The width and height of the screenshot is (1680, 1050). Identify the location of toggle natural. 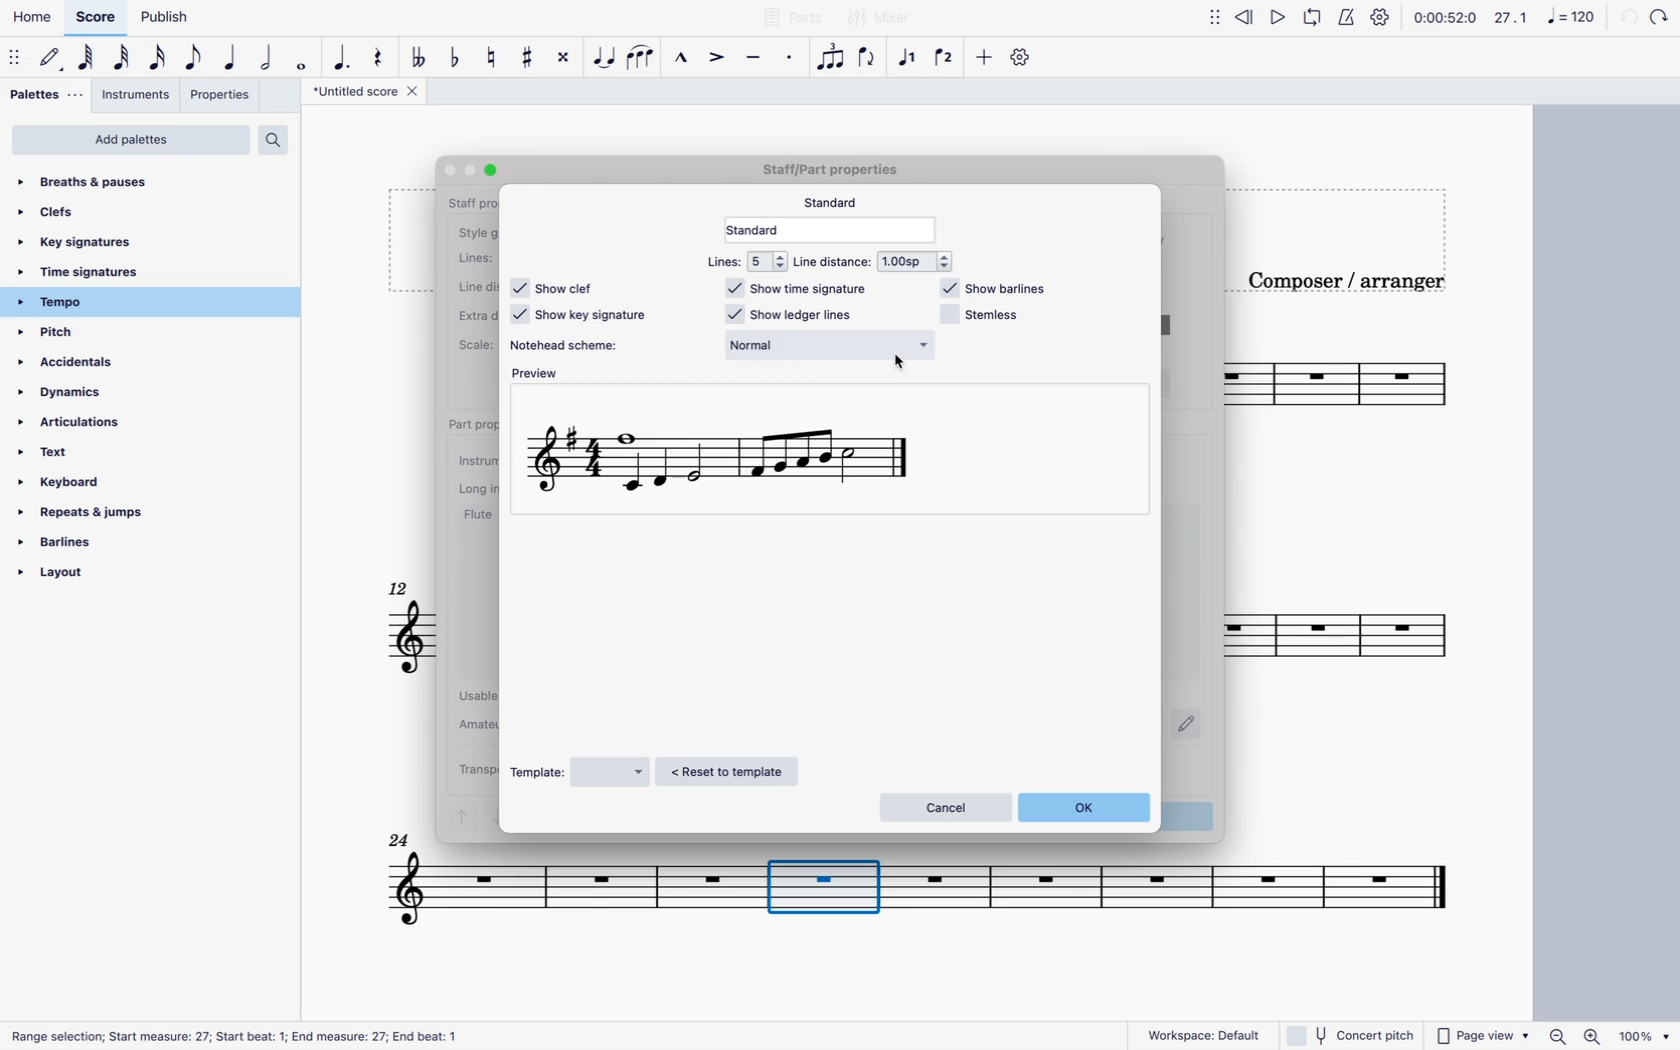
(493, 58).